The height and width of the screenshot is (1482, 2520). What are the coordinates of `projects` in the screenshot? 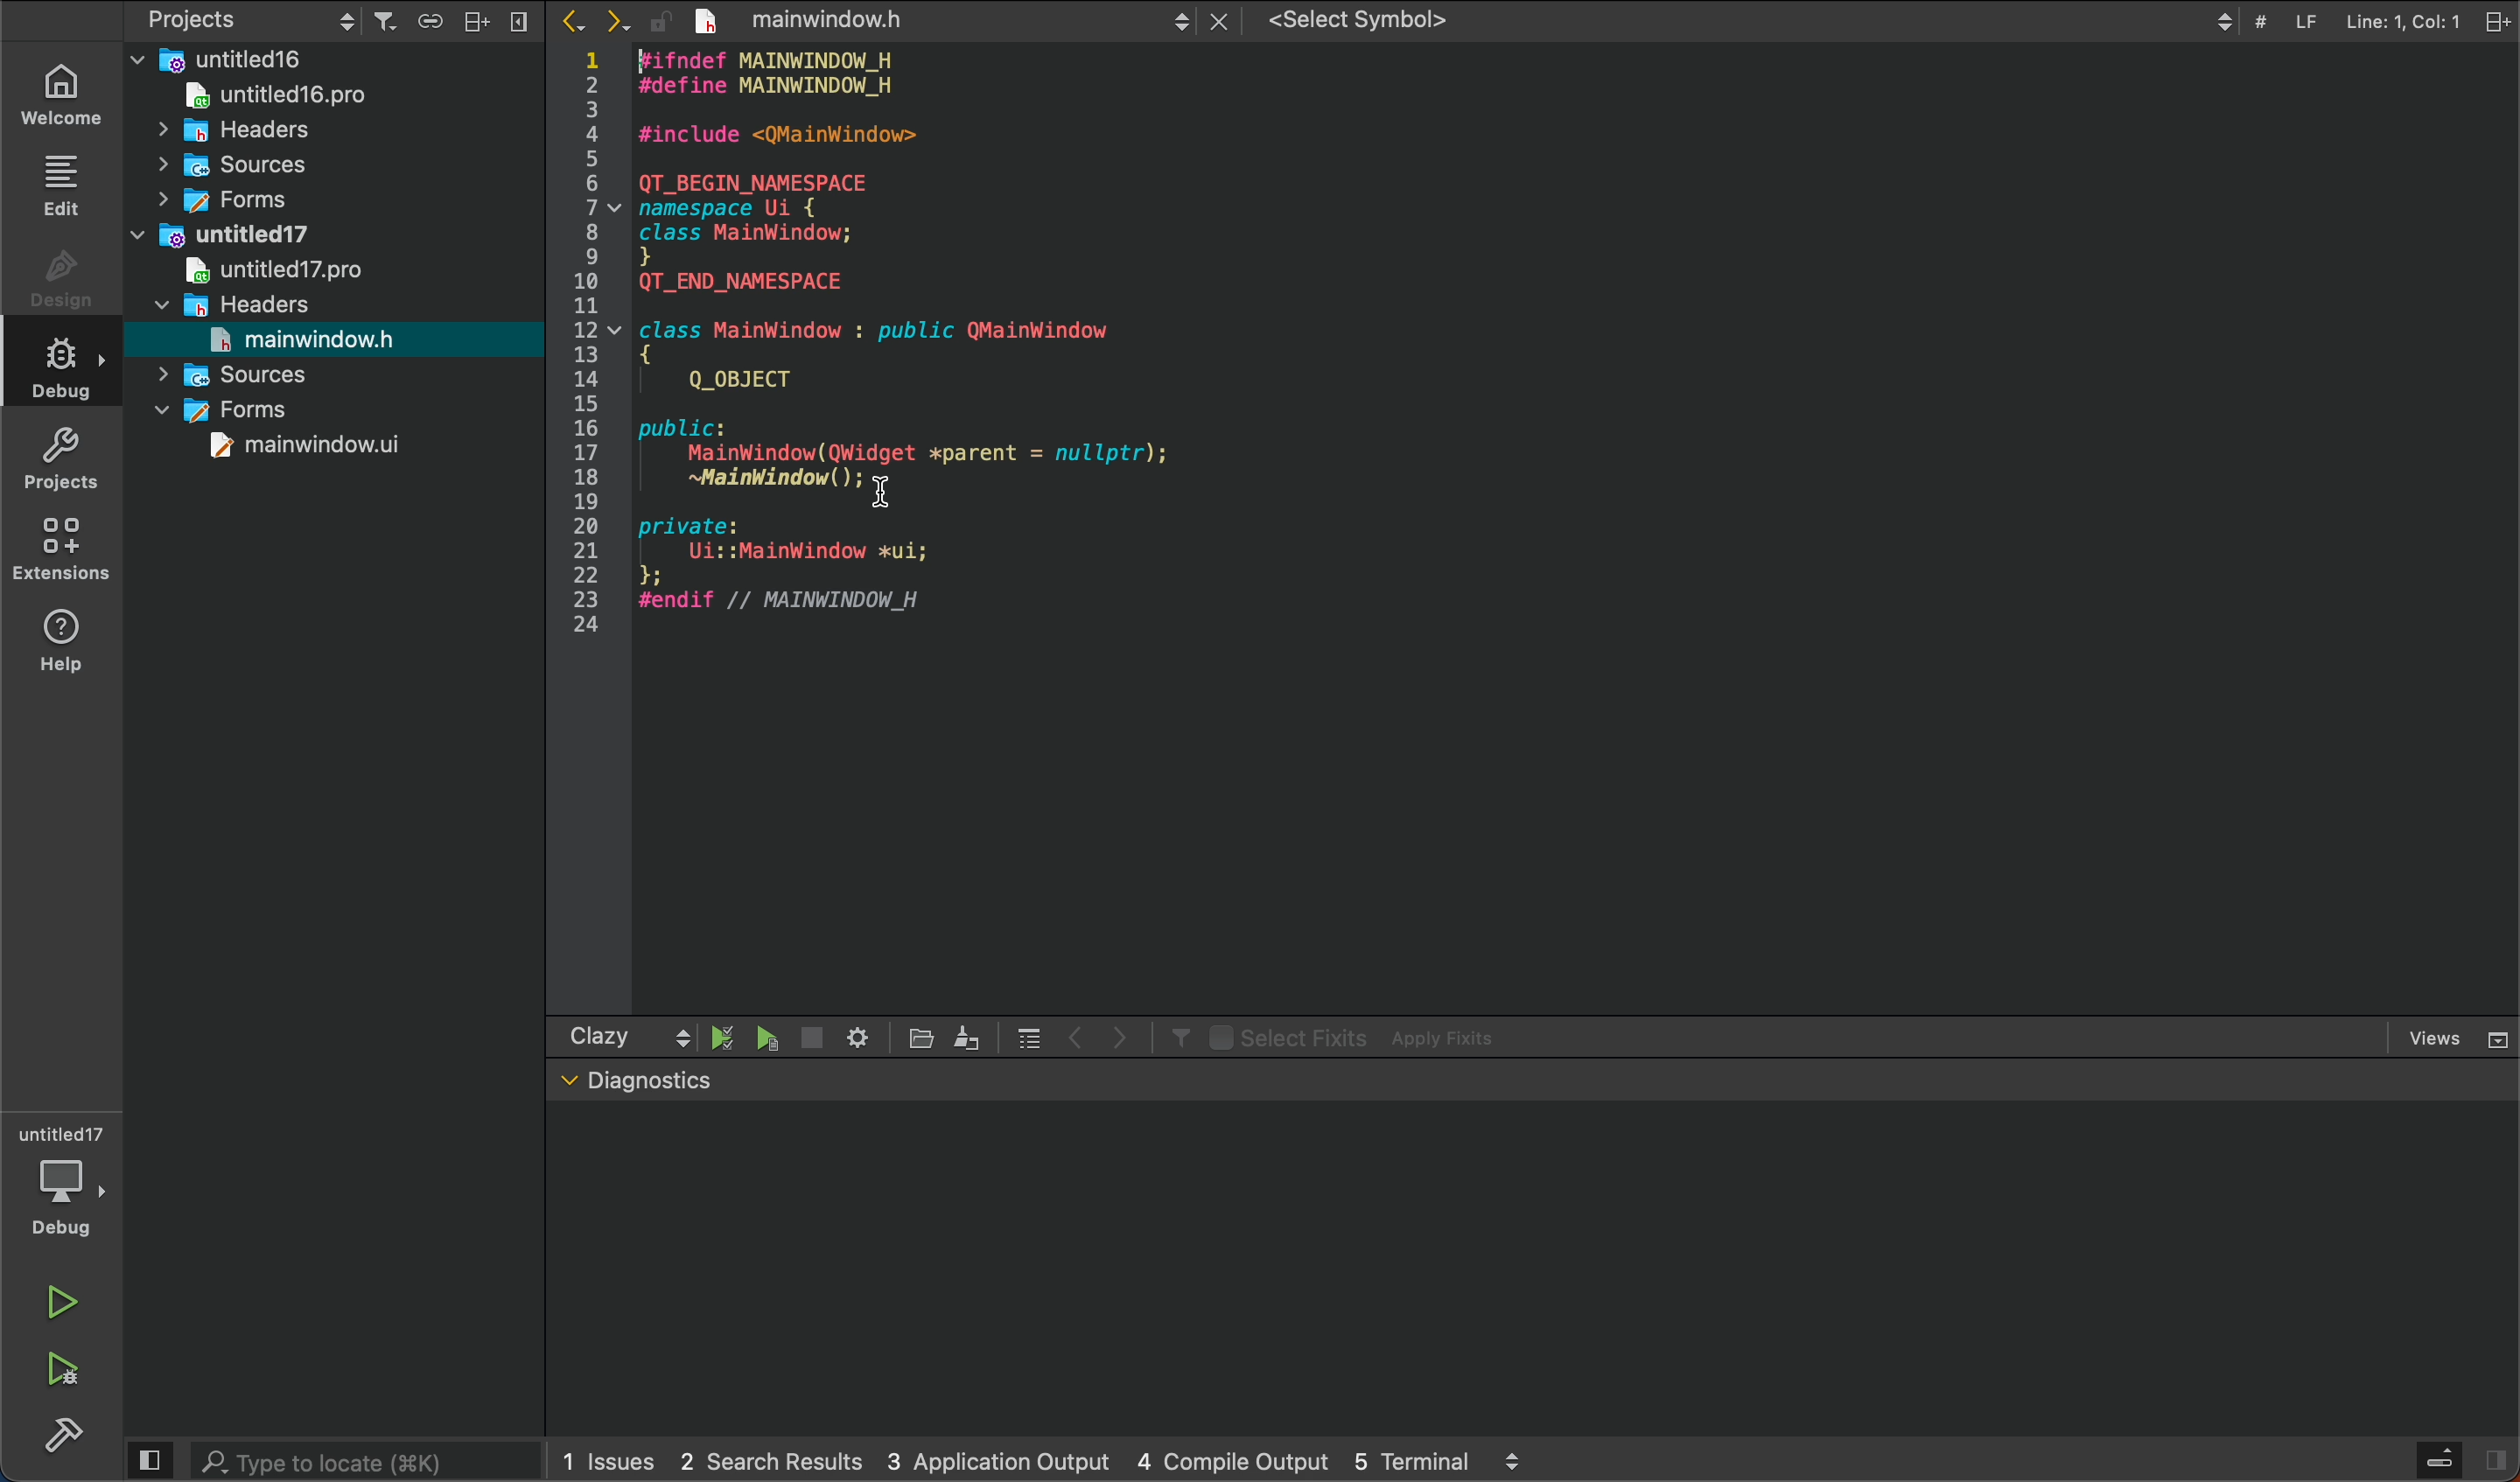 It's located at (71, 459).